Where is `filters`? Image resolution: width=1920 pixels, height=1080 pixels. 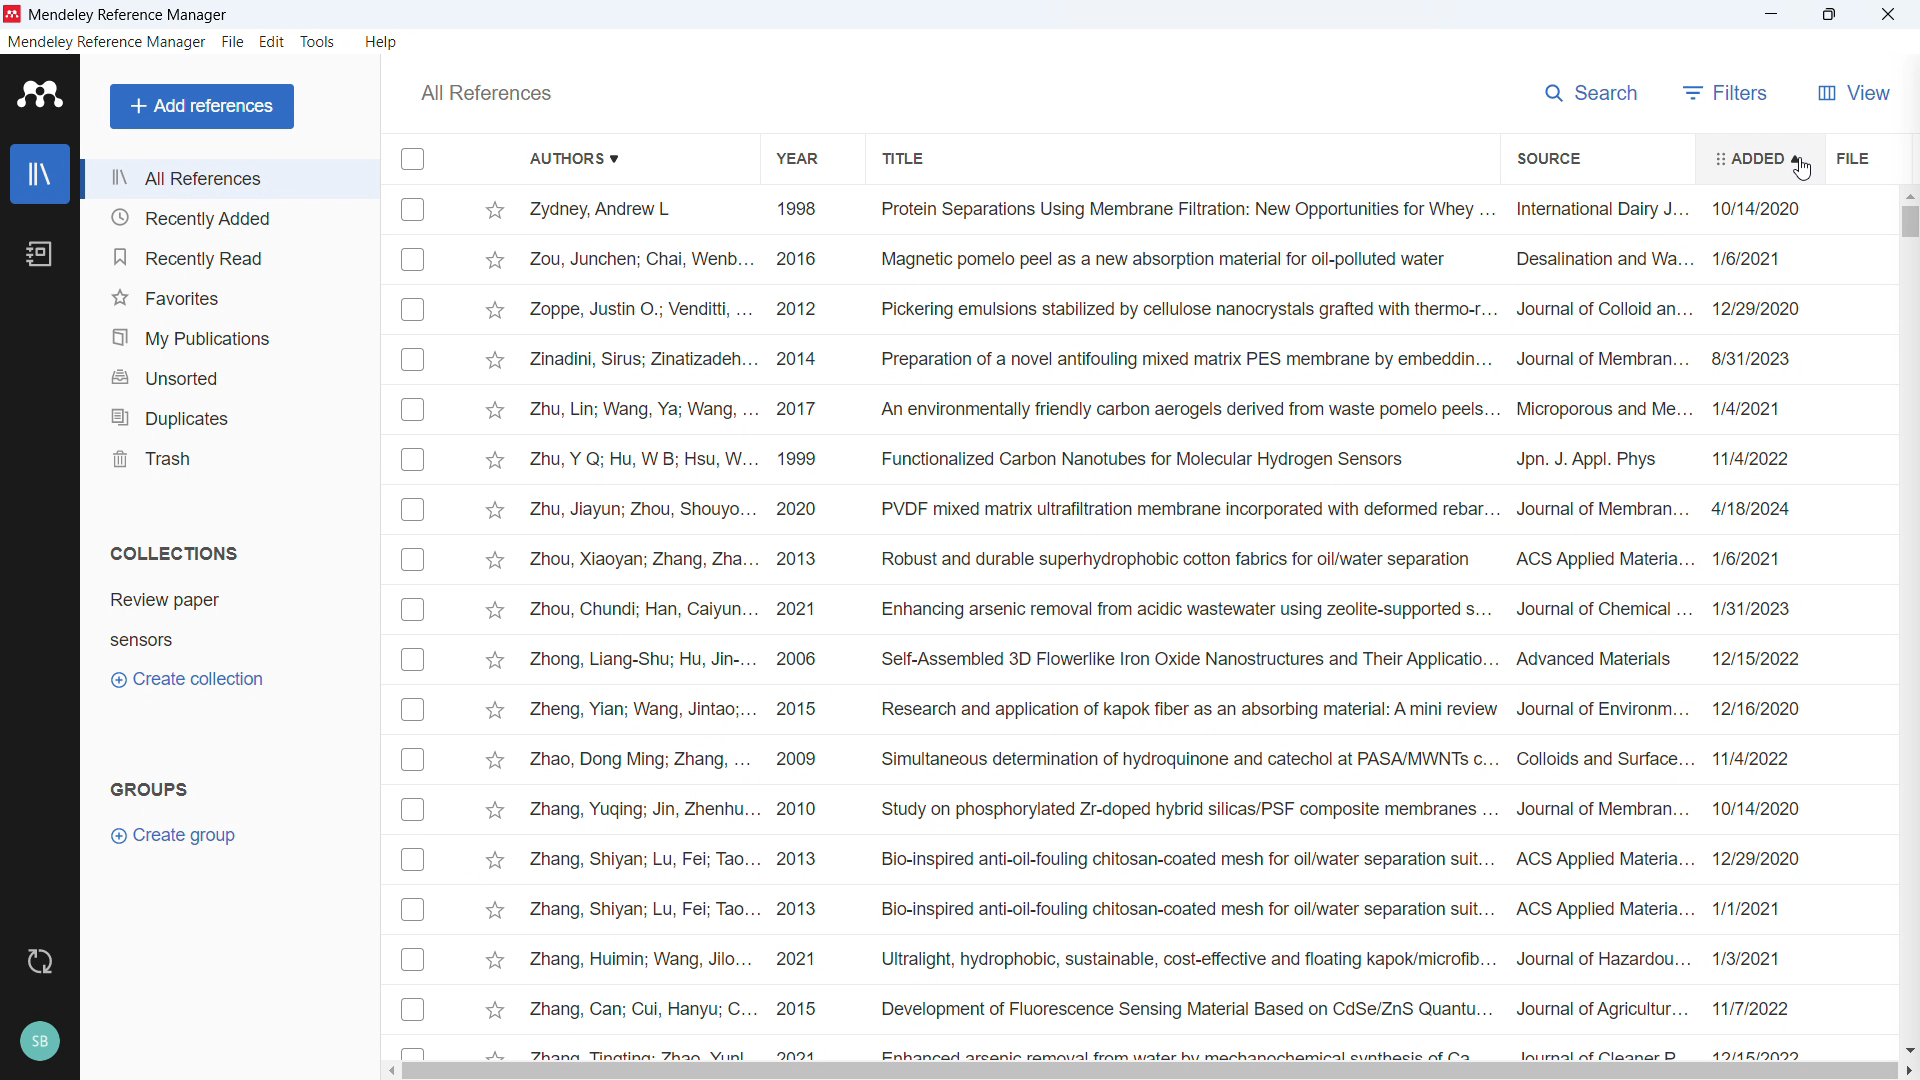
filters is located at coordinates (1727, 94).